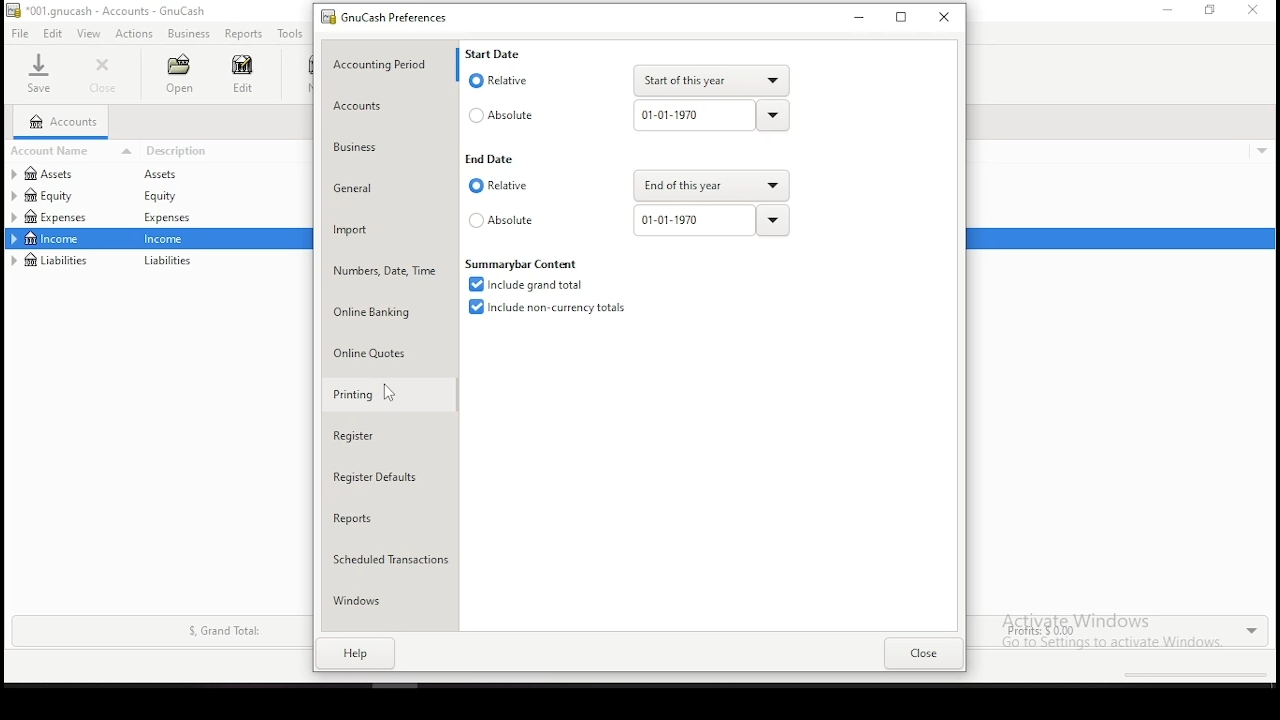 This screenshot has height=720, width=1280. I want to click on printing, so click(367, 396).